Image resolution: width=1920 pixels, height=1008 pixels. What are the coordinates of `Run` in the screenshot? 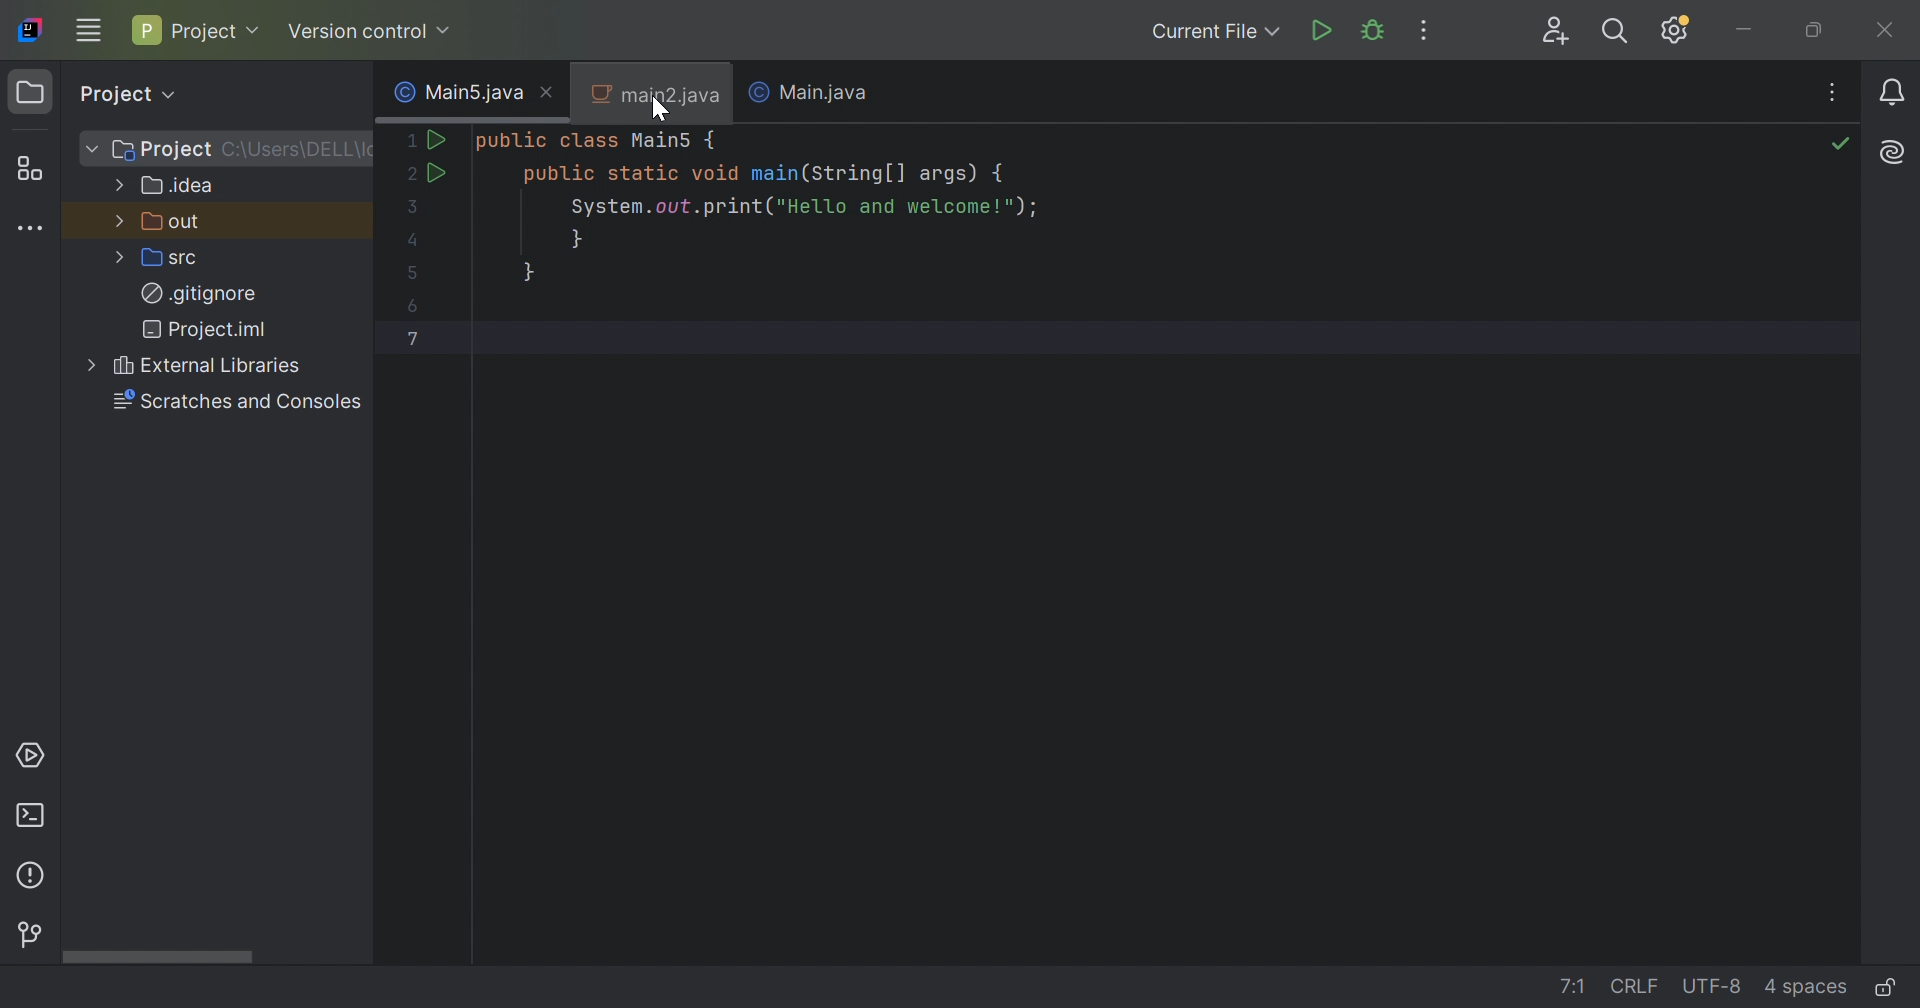 It's located at (1323, 27).